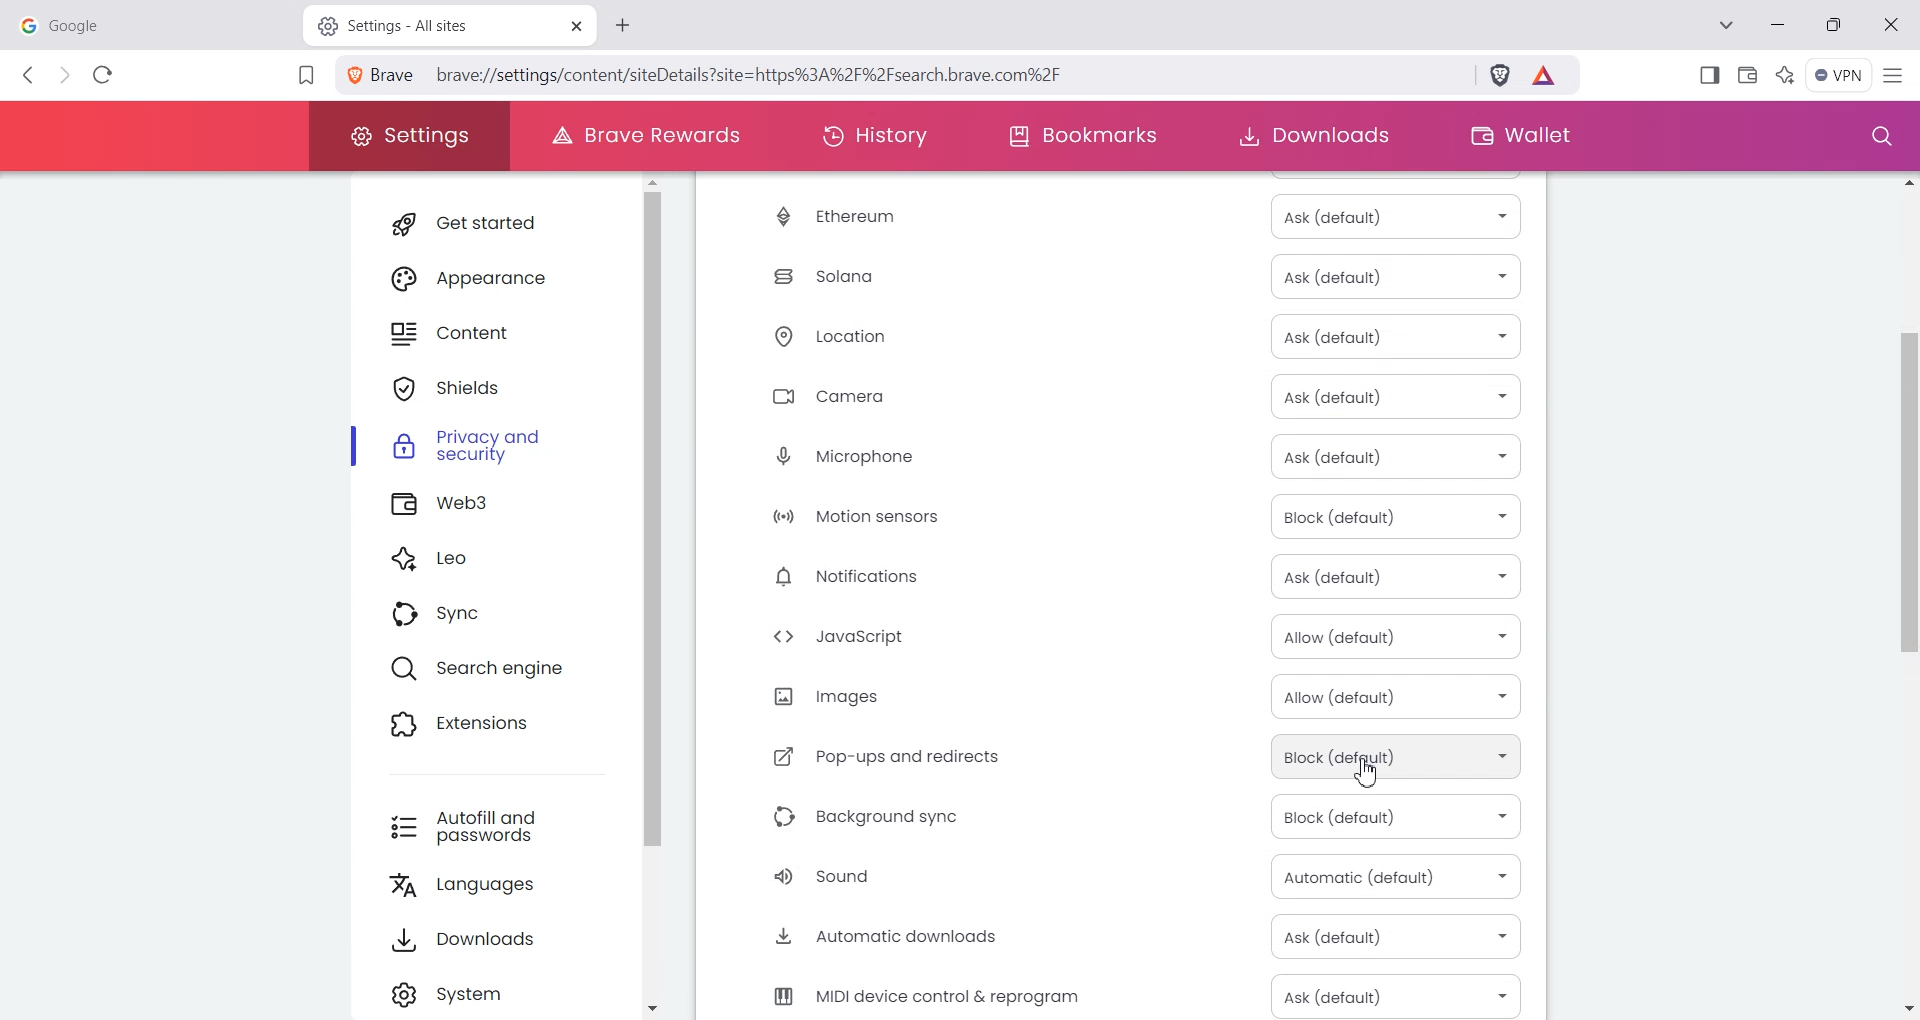 The image size is (1920, 1020). Describe the element at coordinates (1839, 75) in the screenshot. I see `` at that location.